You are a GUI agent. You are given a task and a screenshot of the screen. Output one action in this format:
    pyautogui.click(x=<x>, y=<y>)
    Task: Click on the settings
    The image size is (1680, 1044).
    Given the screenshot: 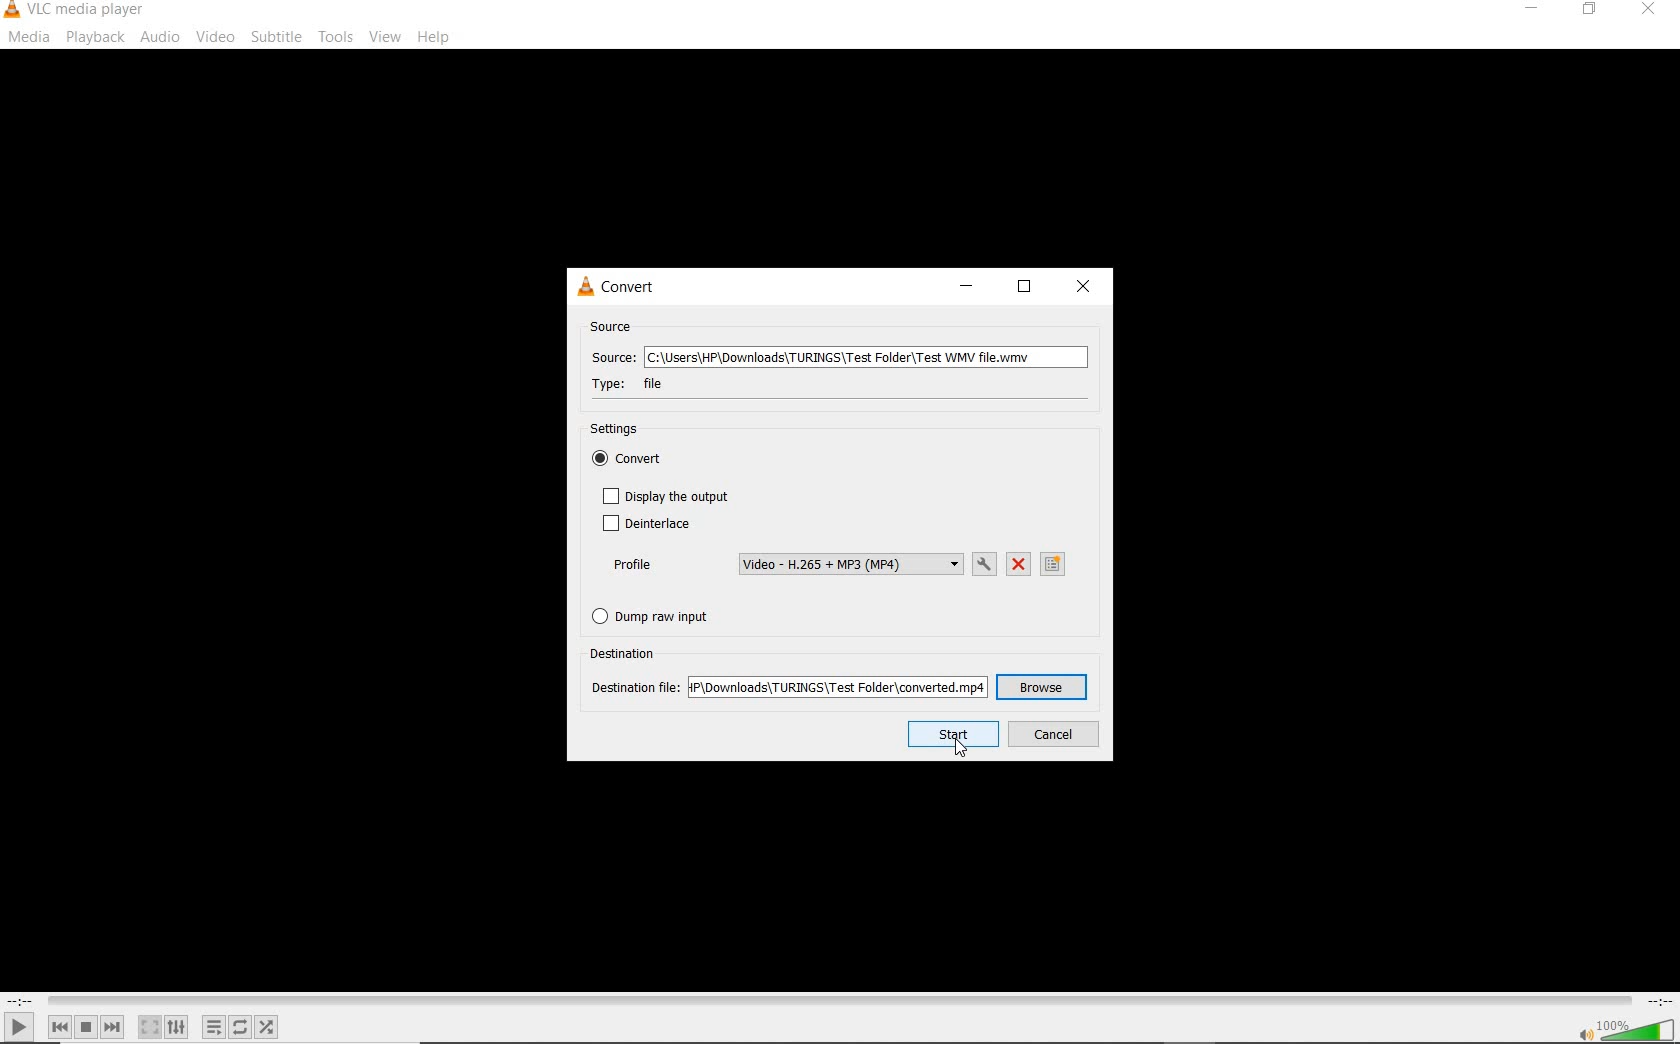 What is the action you would take?
    pyautogui.click(x=623, y=430)
    